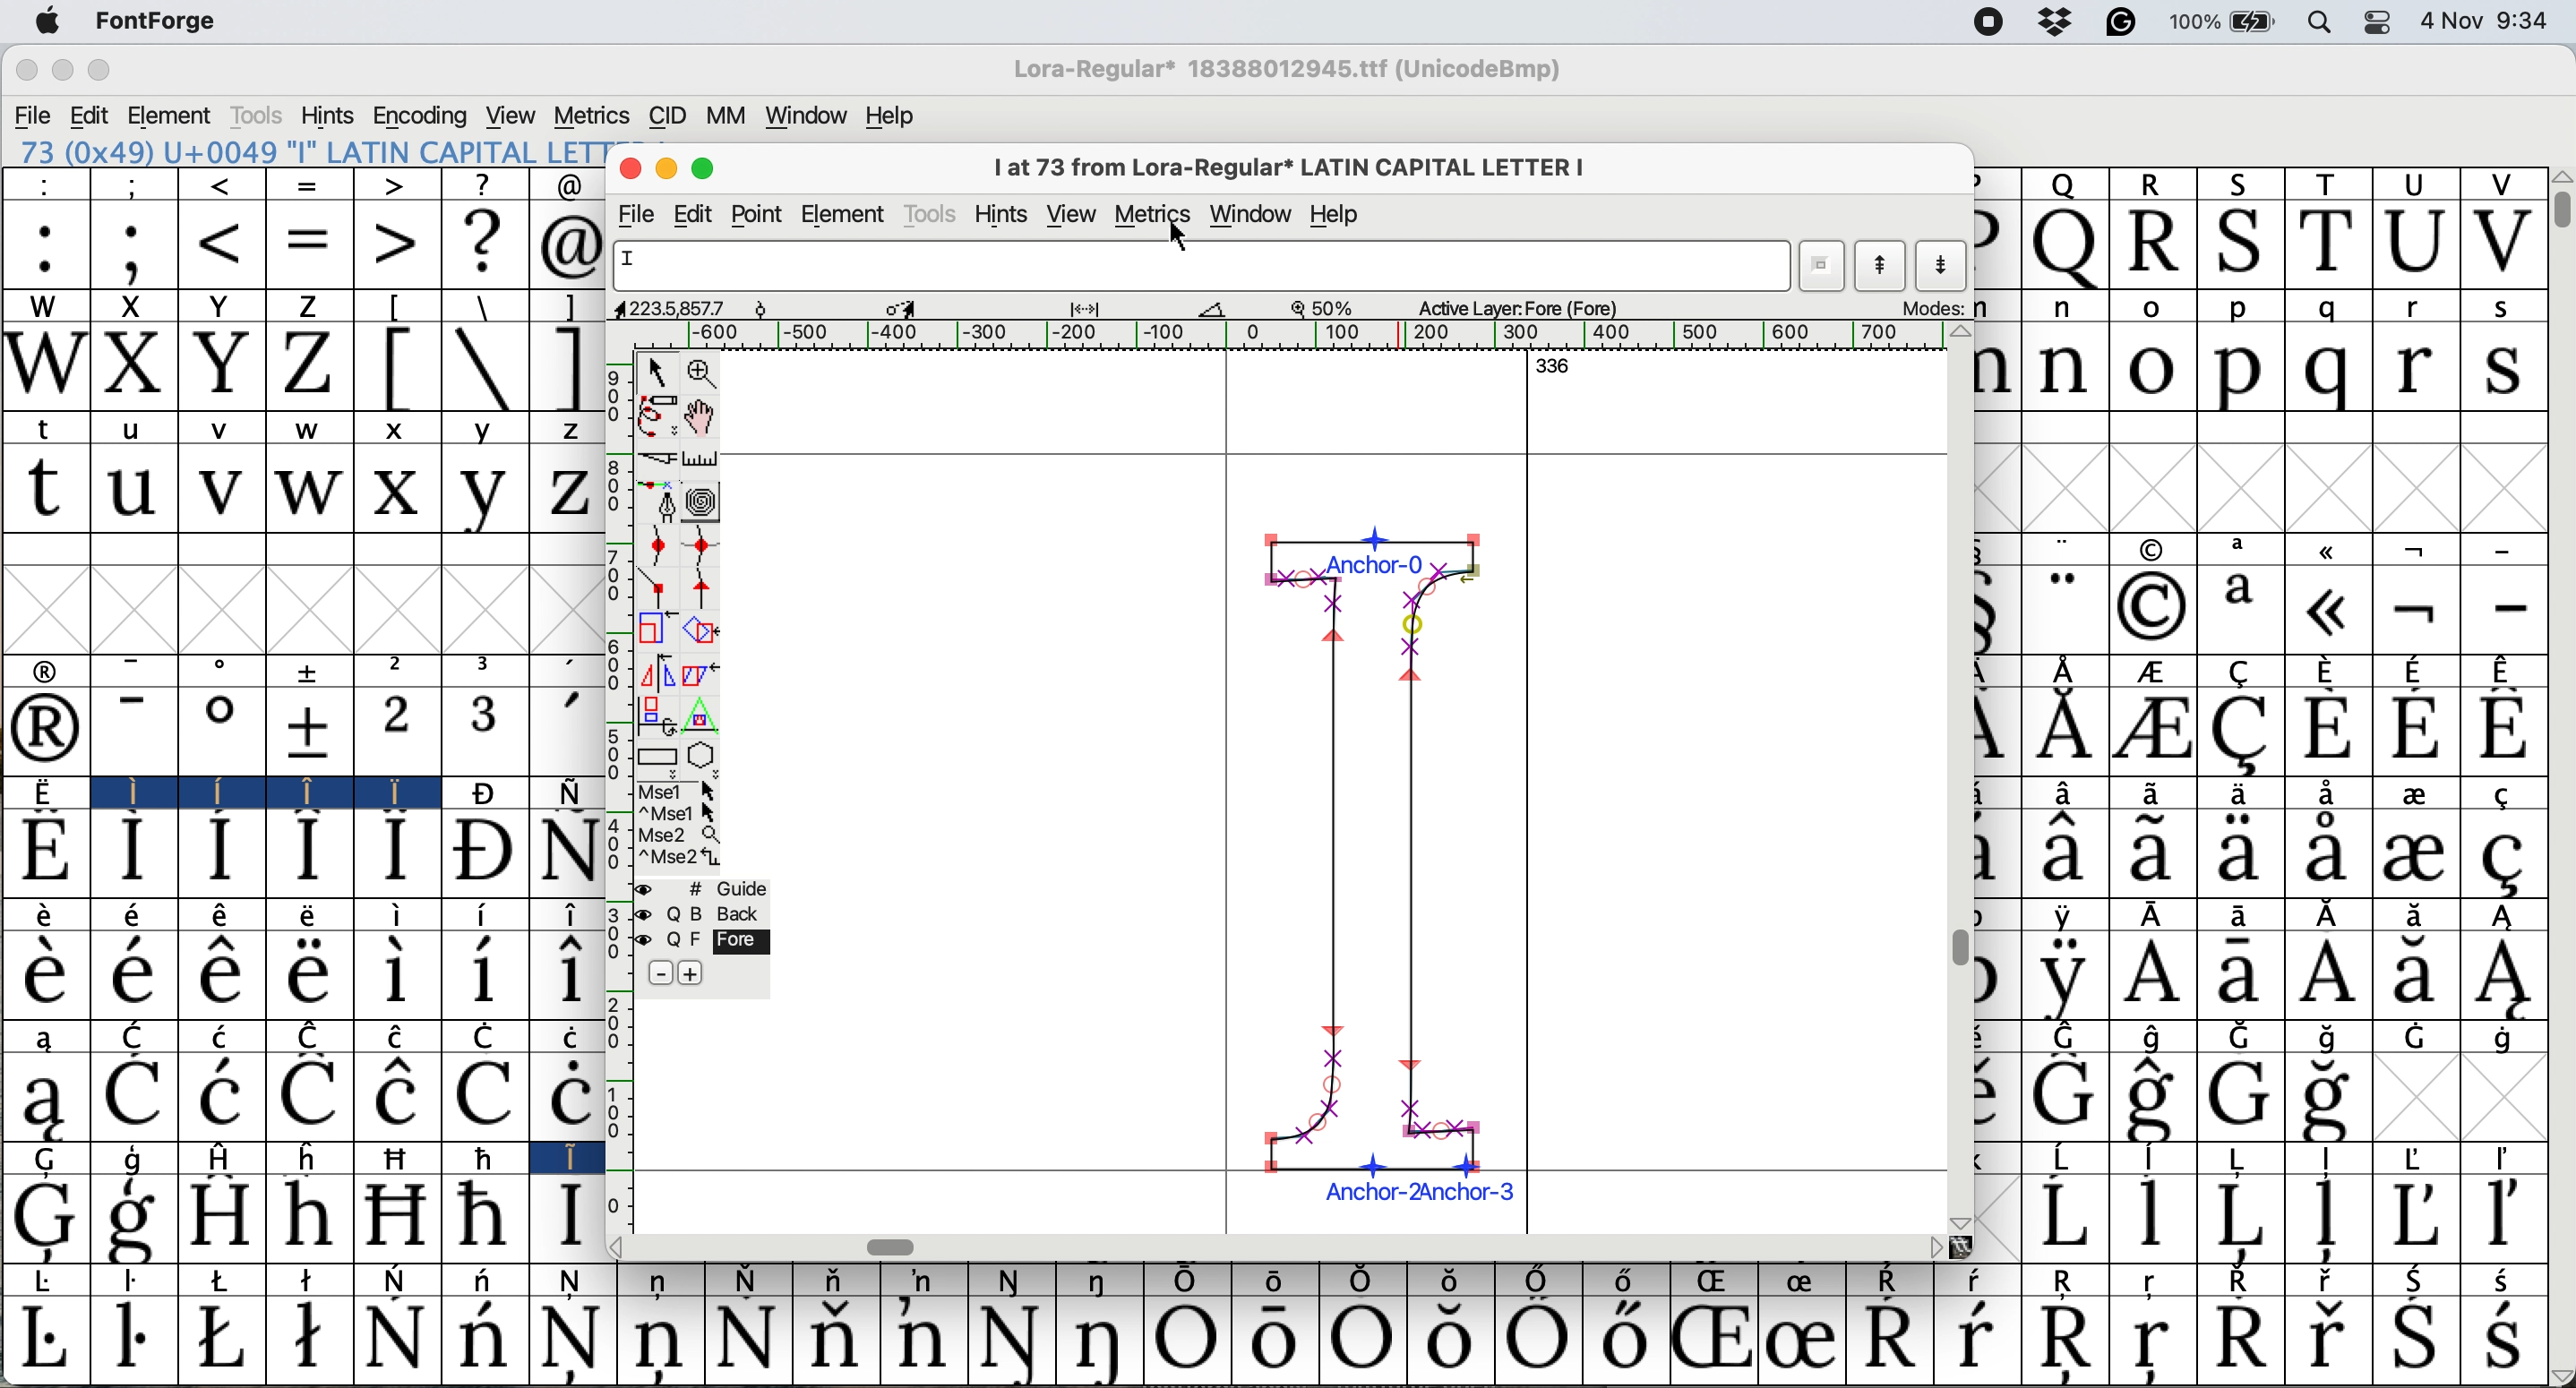 The image size is (2576, 1388). Describe the element at coordinates (1253, 214) in the screenshot. I see `window` at that location.